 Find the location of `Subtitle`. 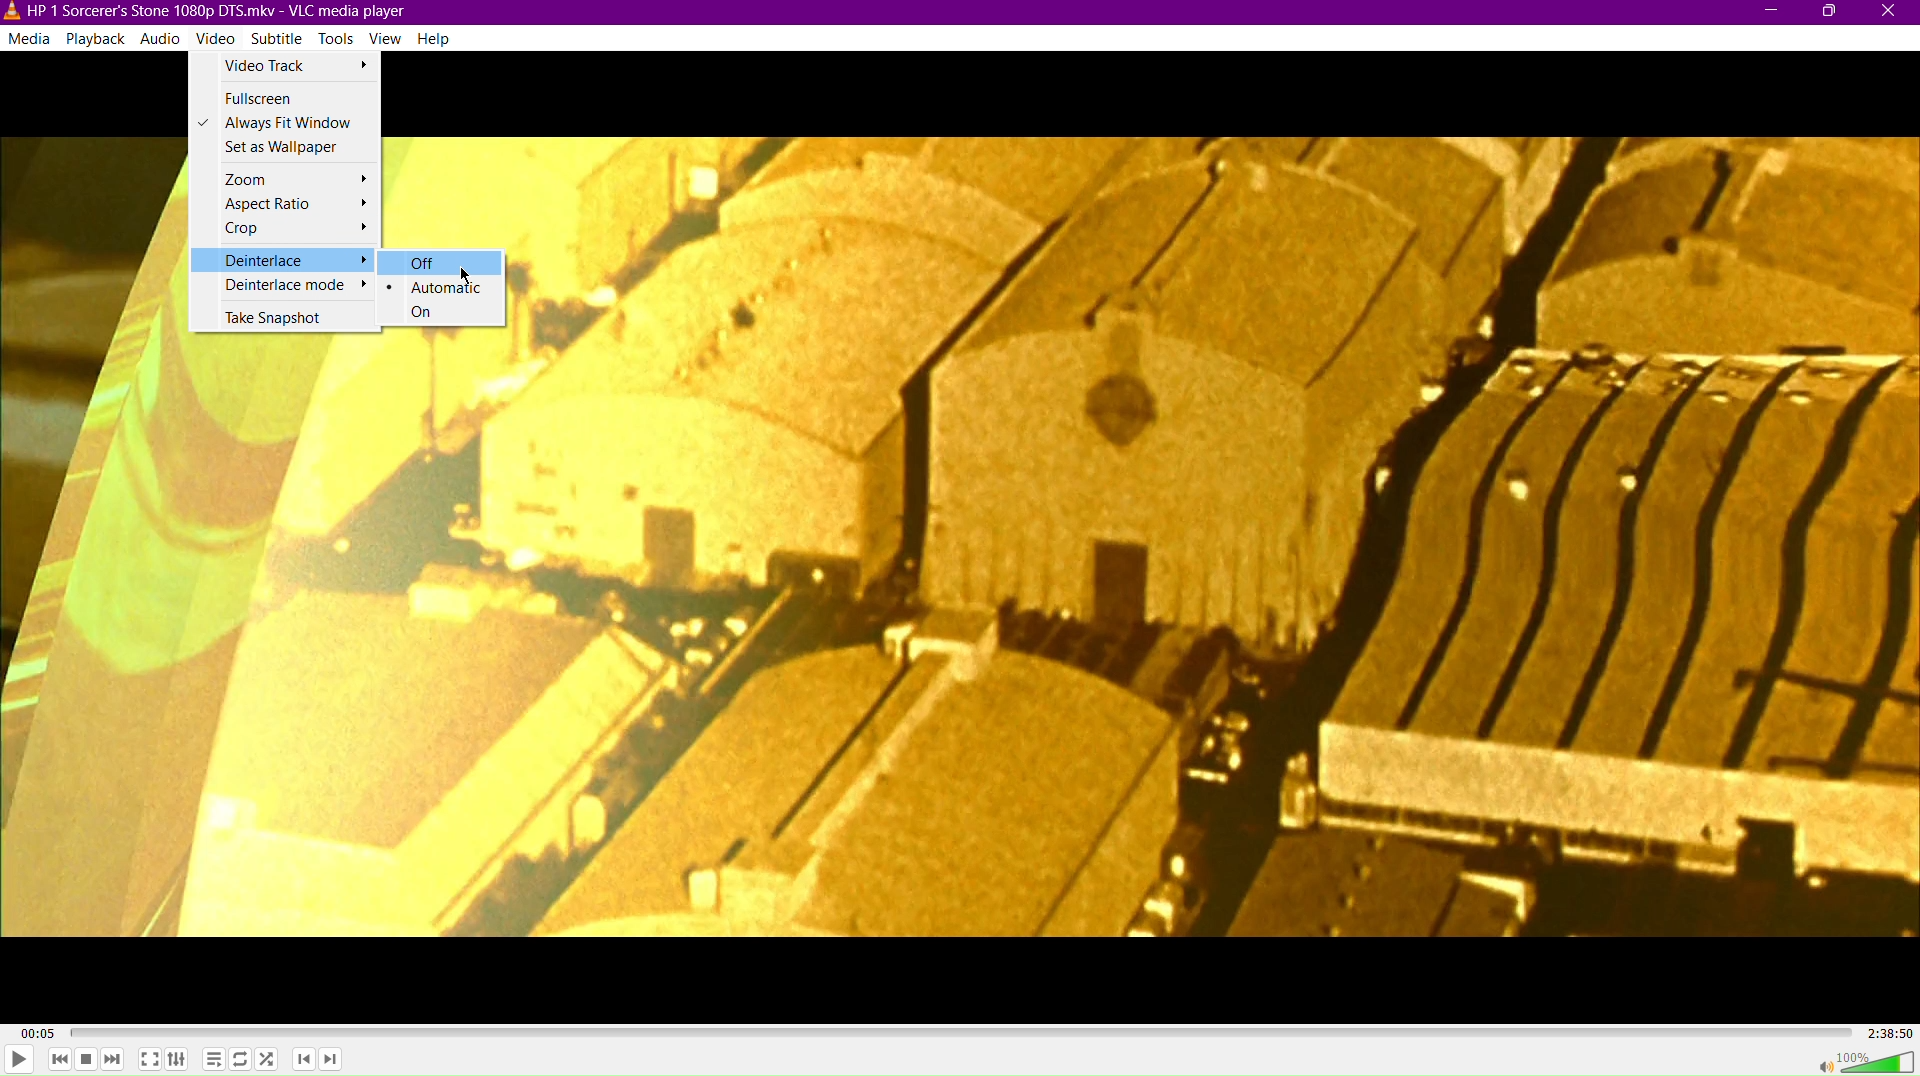

Subtitle is located at coordinates (279, 38).